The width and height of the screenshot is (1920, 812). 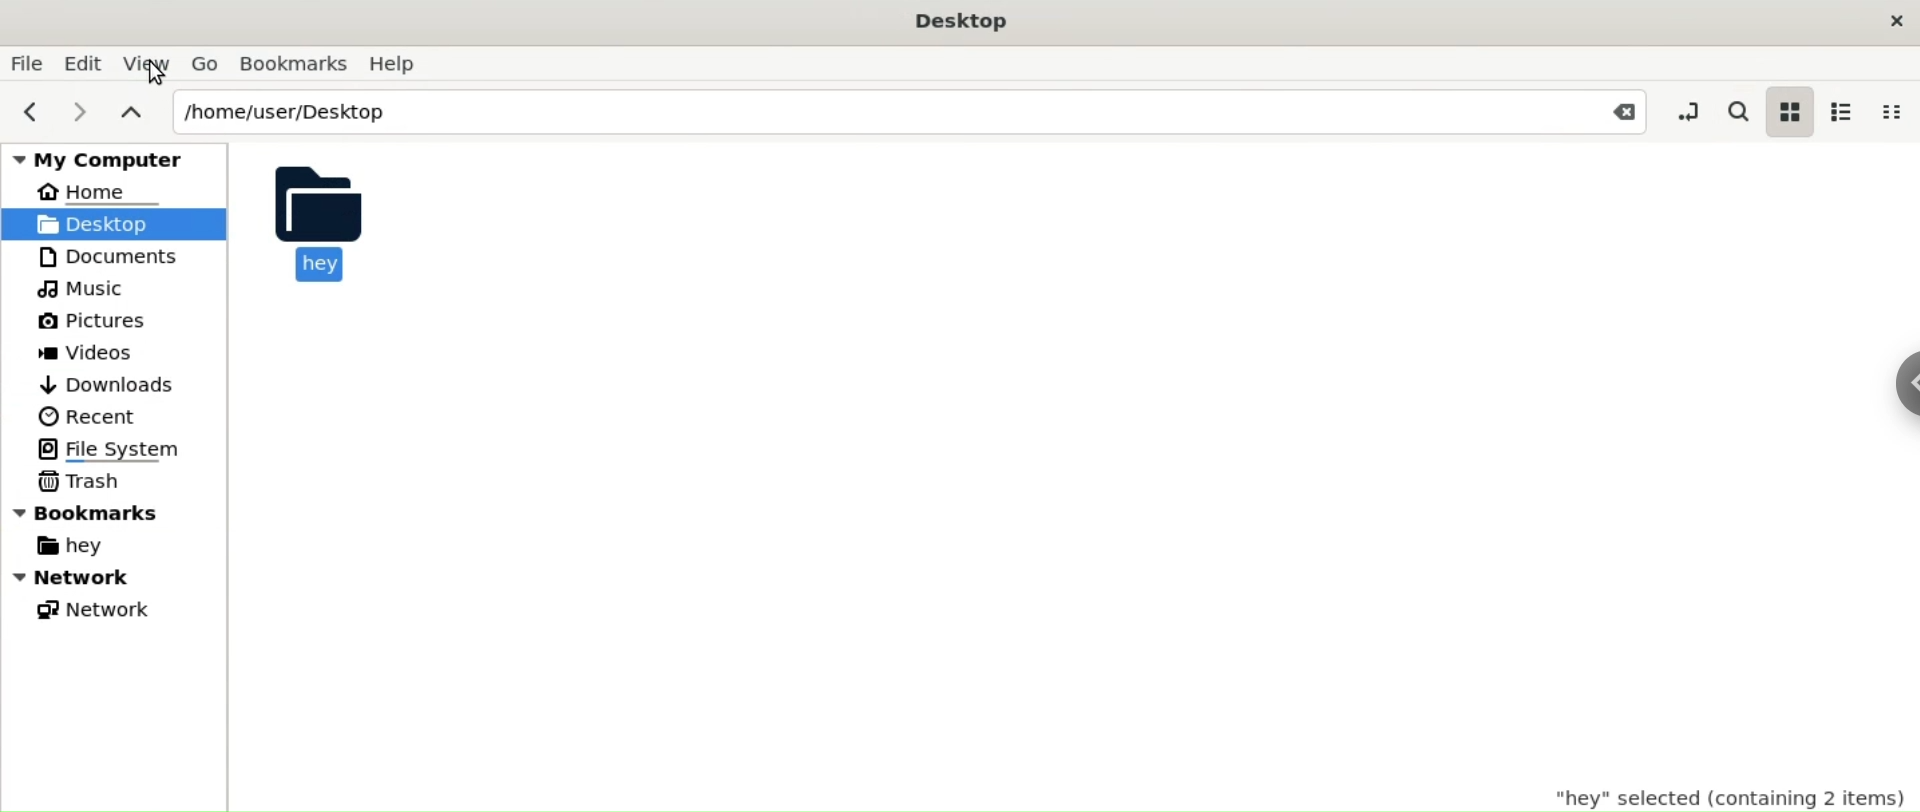 What do you see at coordinates (73, 113) in the screenshot?
I see `next` at bounding box center [73, 113].